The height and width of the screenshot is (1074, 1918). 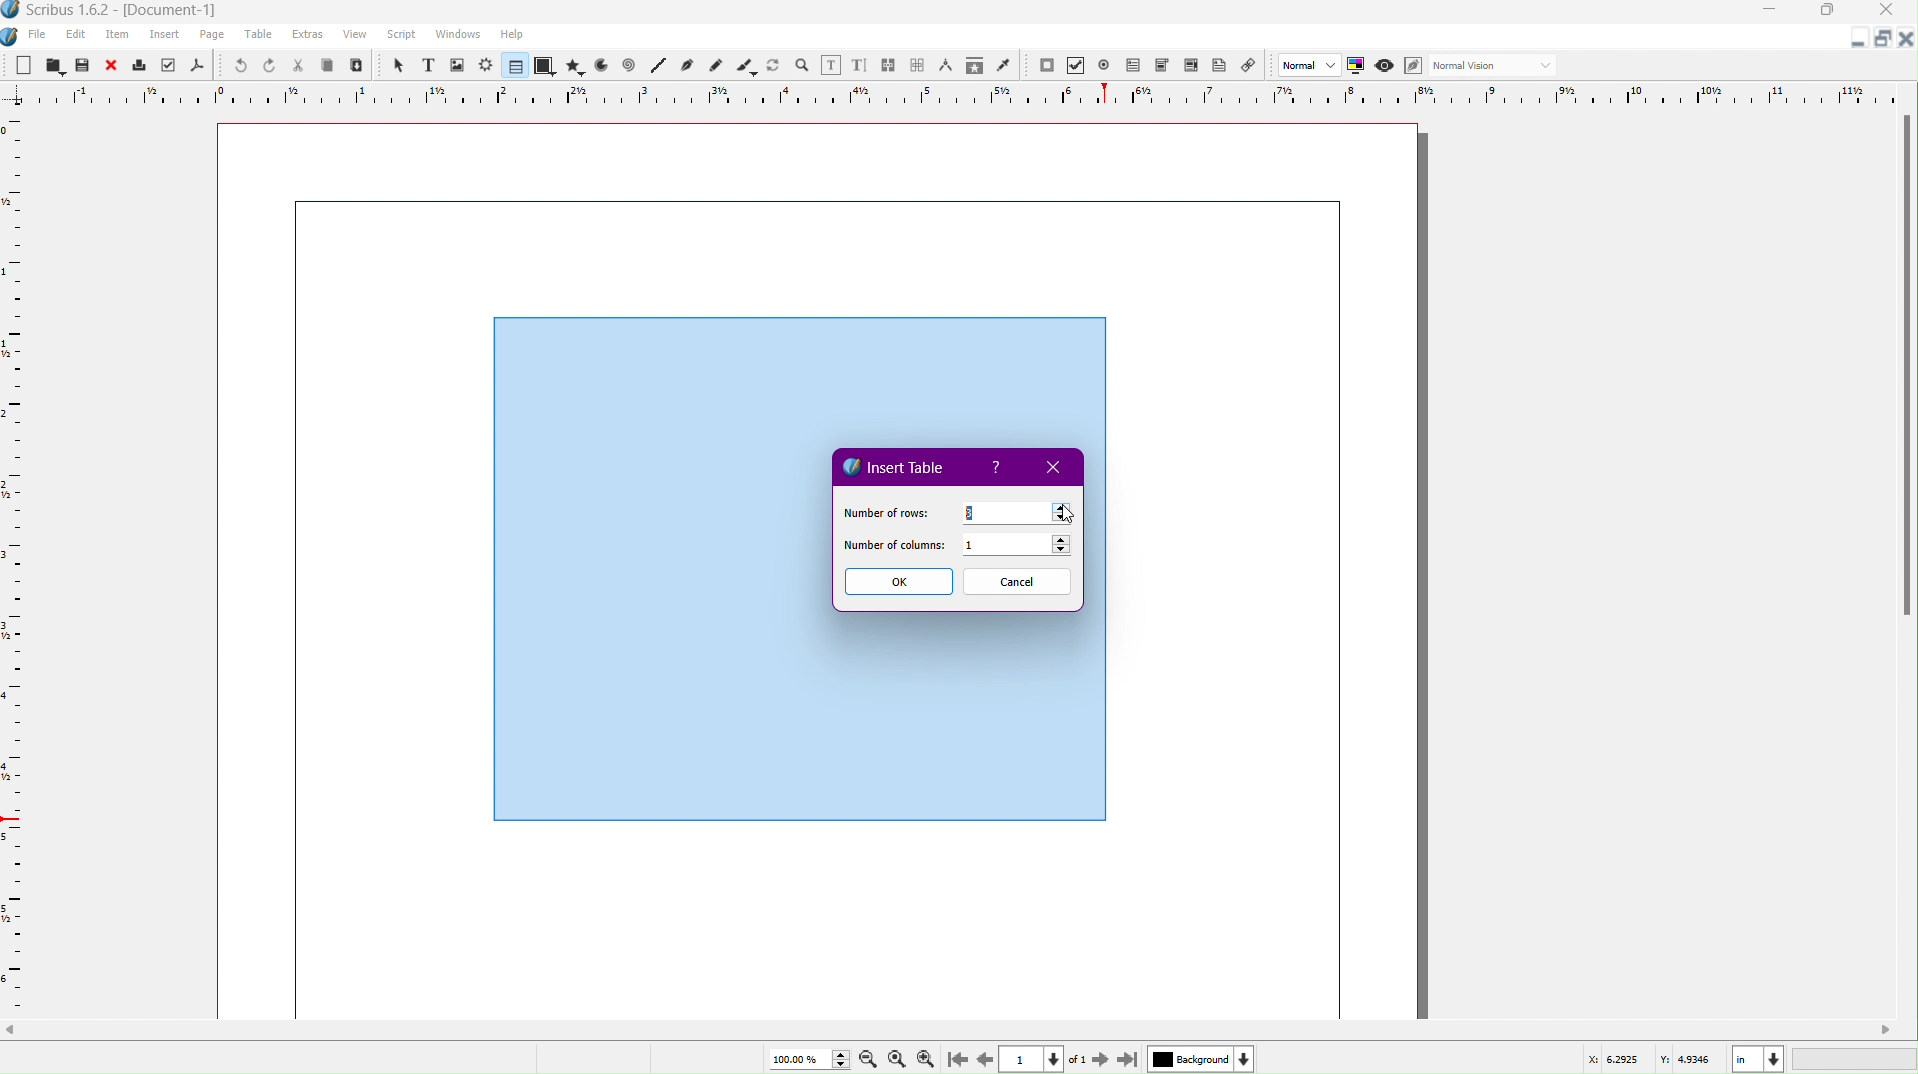 What do you see at coordinates (716, 65) in the screenshot?
I see `Freehand Line` at bounding box center [716, 65].